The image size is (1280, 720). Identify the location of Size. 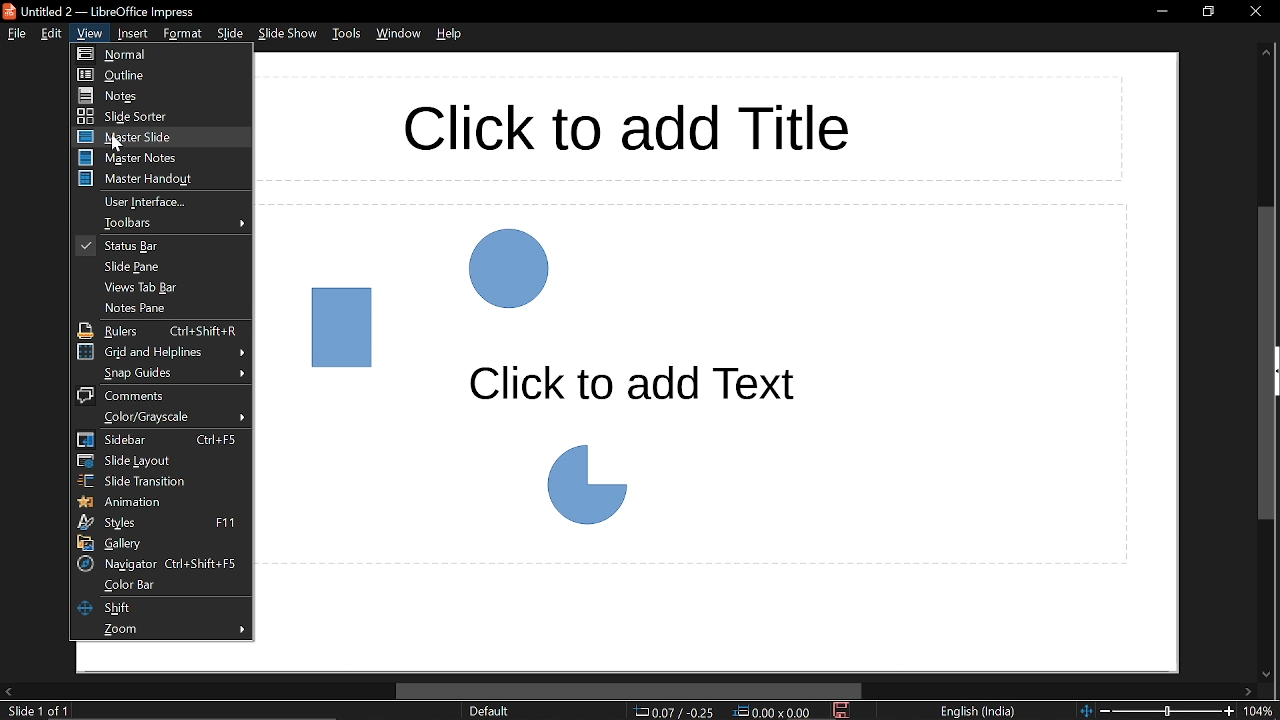
(774, 712).